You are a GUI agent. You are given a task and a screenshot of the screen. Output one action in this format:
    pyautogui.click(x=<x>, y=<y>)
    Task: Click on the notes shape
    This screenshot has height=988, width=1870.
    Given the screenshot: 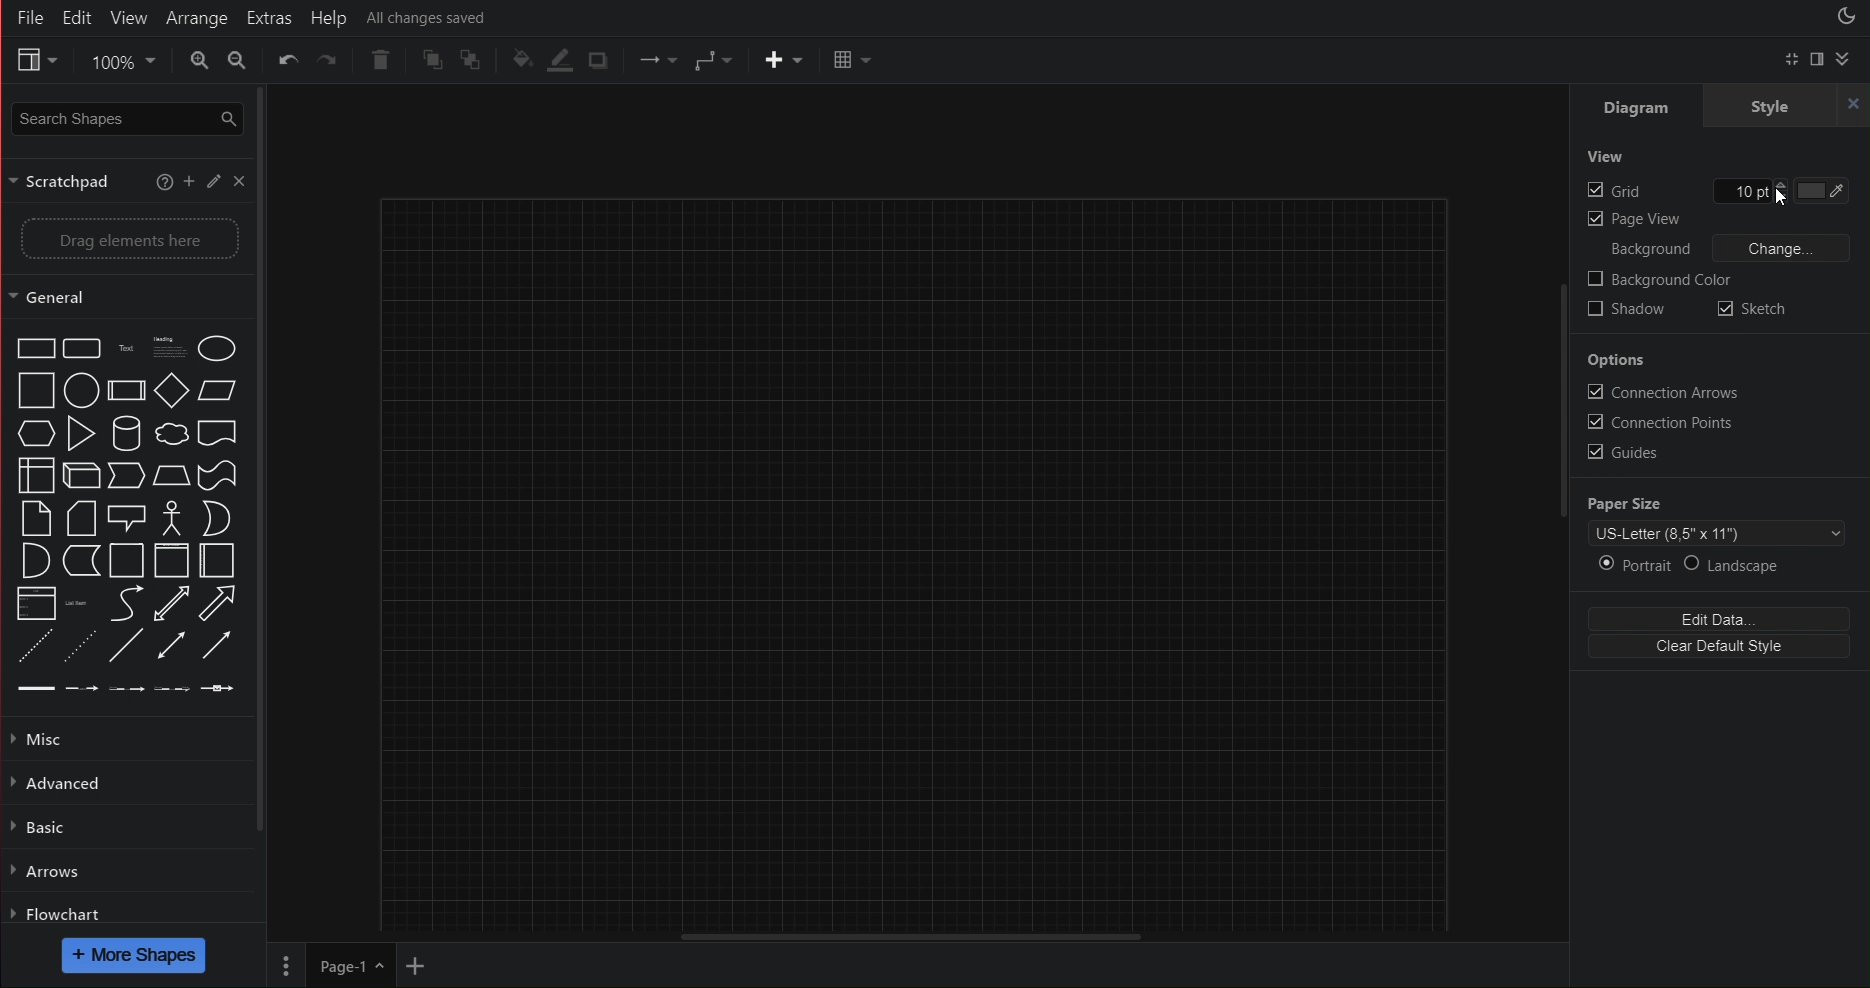 What is the action you would take?
    pyautogui.click(x=29, y=519)
    